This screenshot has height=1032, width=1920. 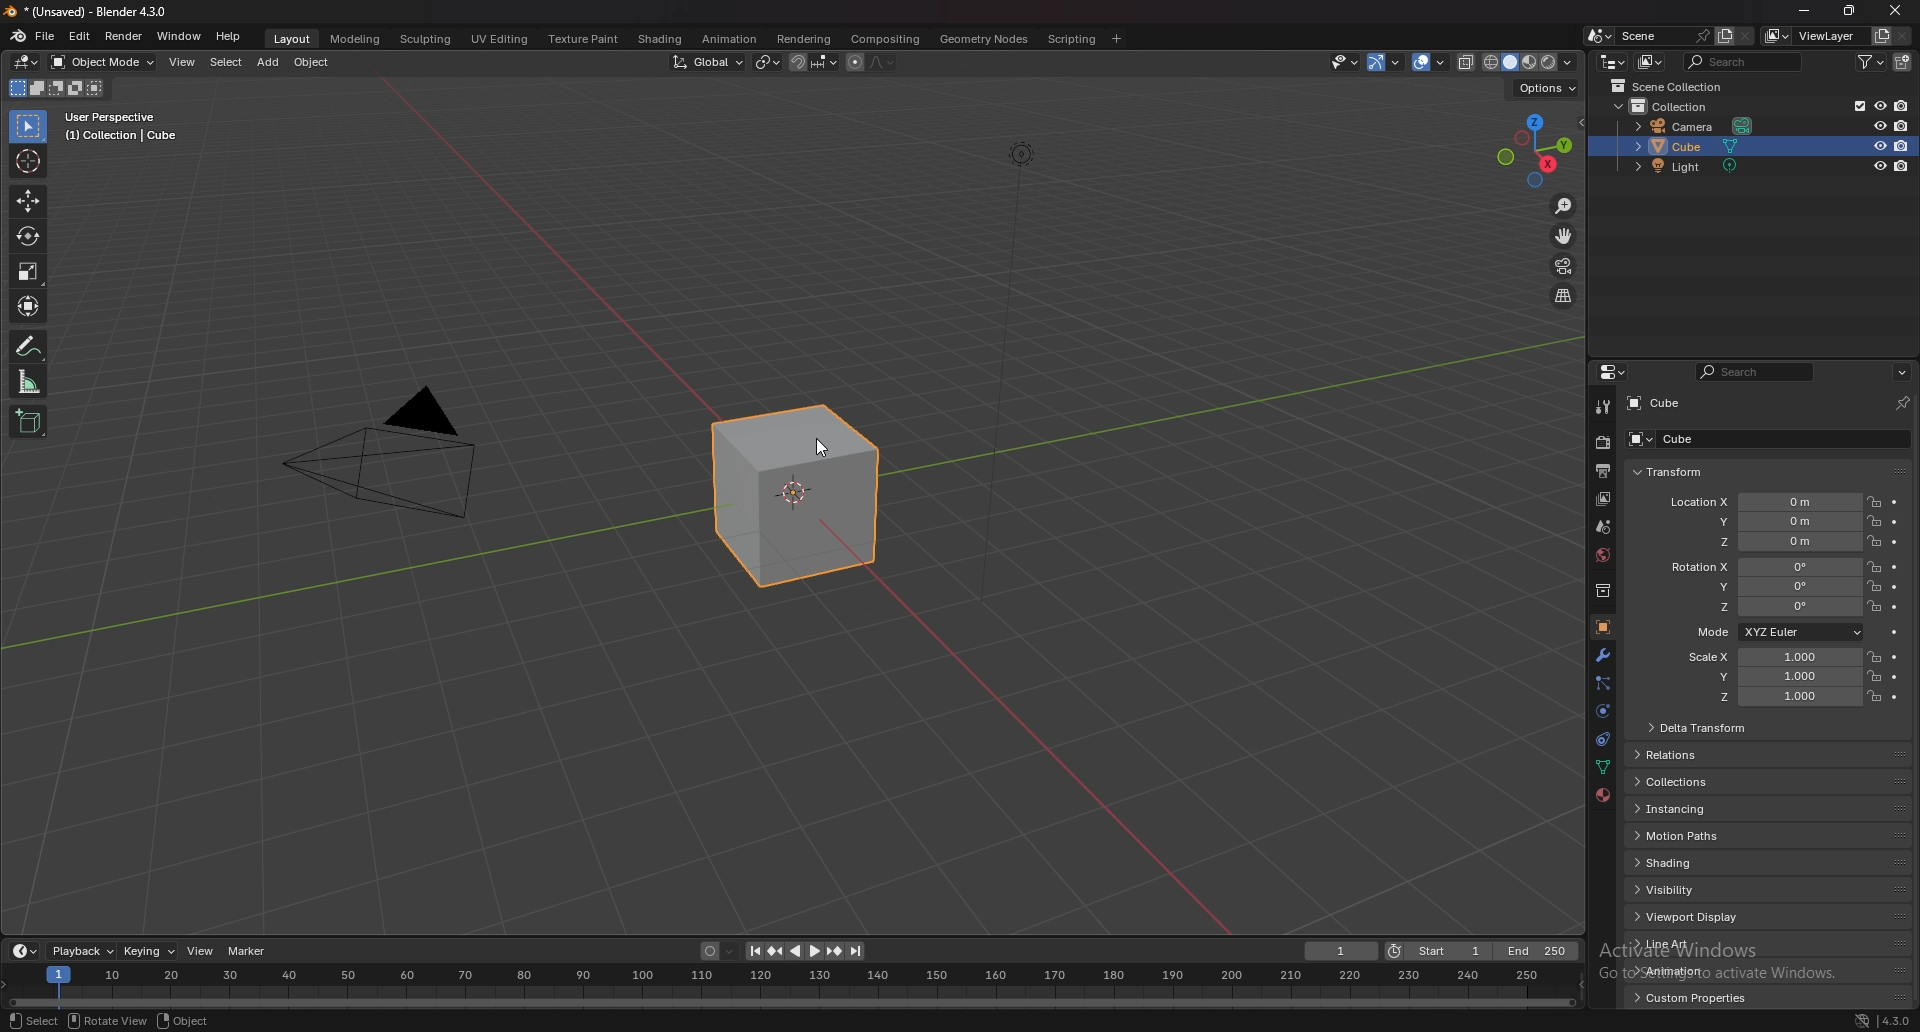 What do you see at coordinates (1897, 698) in the screenshot?
I see `animate property` at bounding box center [1897, 698].